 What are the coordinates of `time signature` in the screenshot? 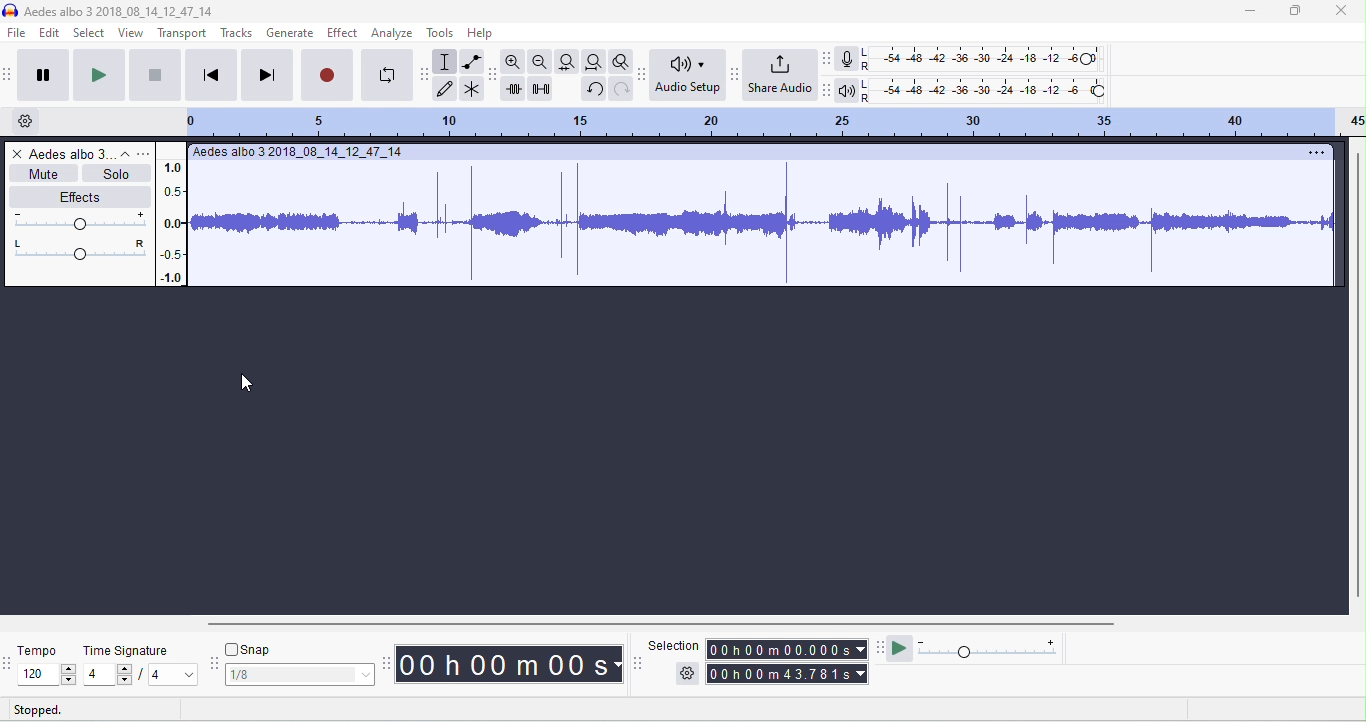 It's located at (127, 650).